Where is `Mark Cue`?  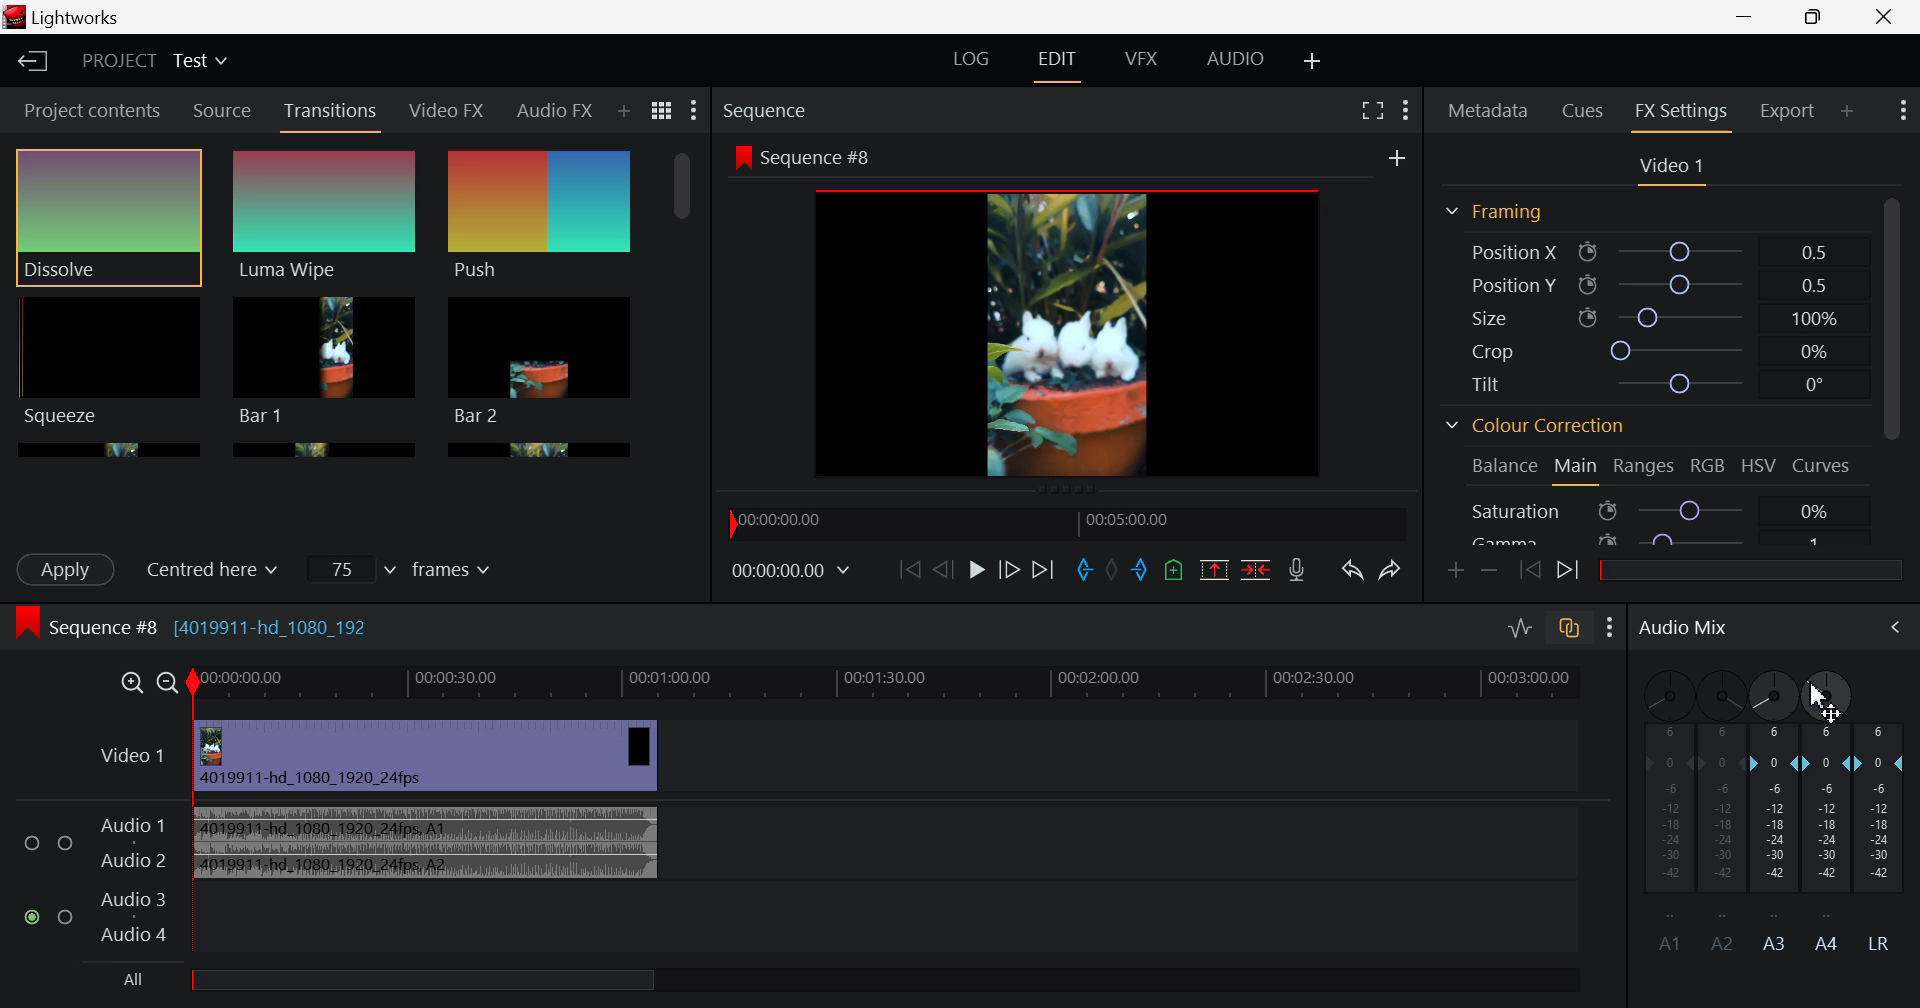
Mark Cue is located at coordinates (1172, 570).